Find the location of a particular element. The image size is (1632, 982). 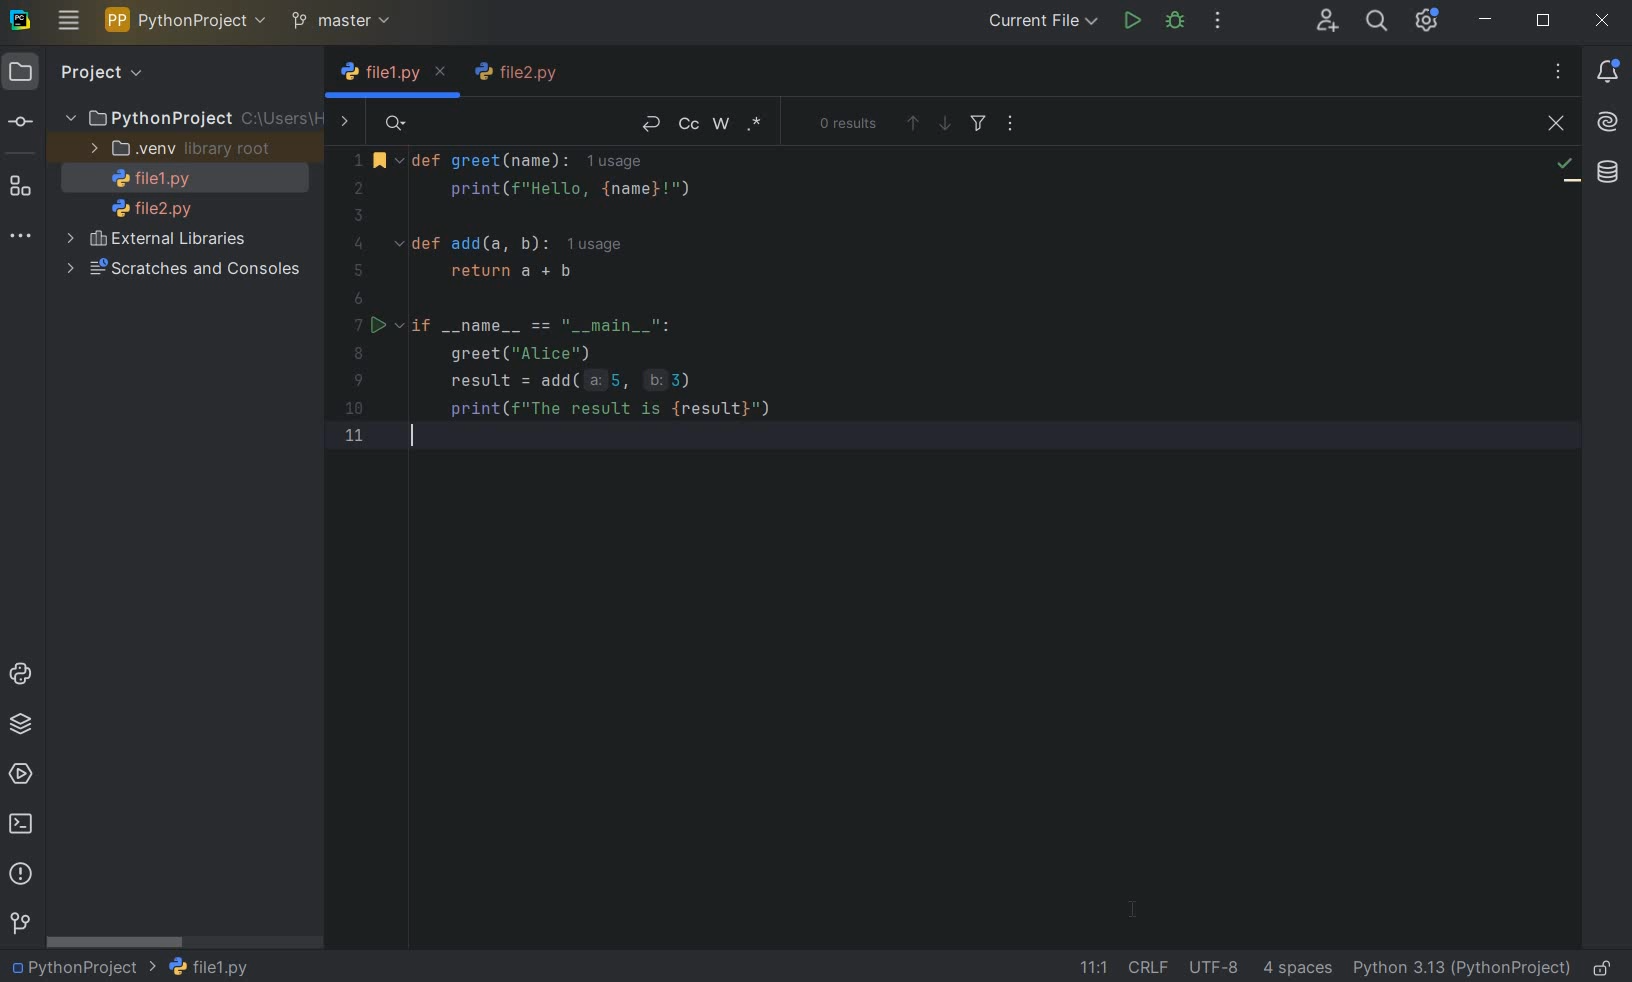

PYTHON PACKAGES is located at coordinates (26, 725).